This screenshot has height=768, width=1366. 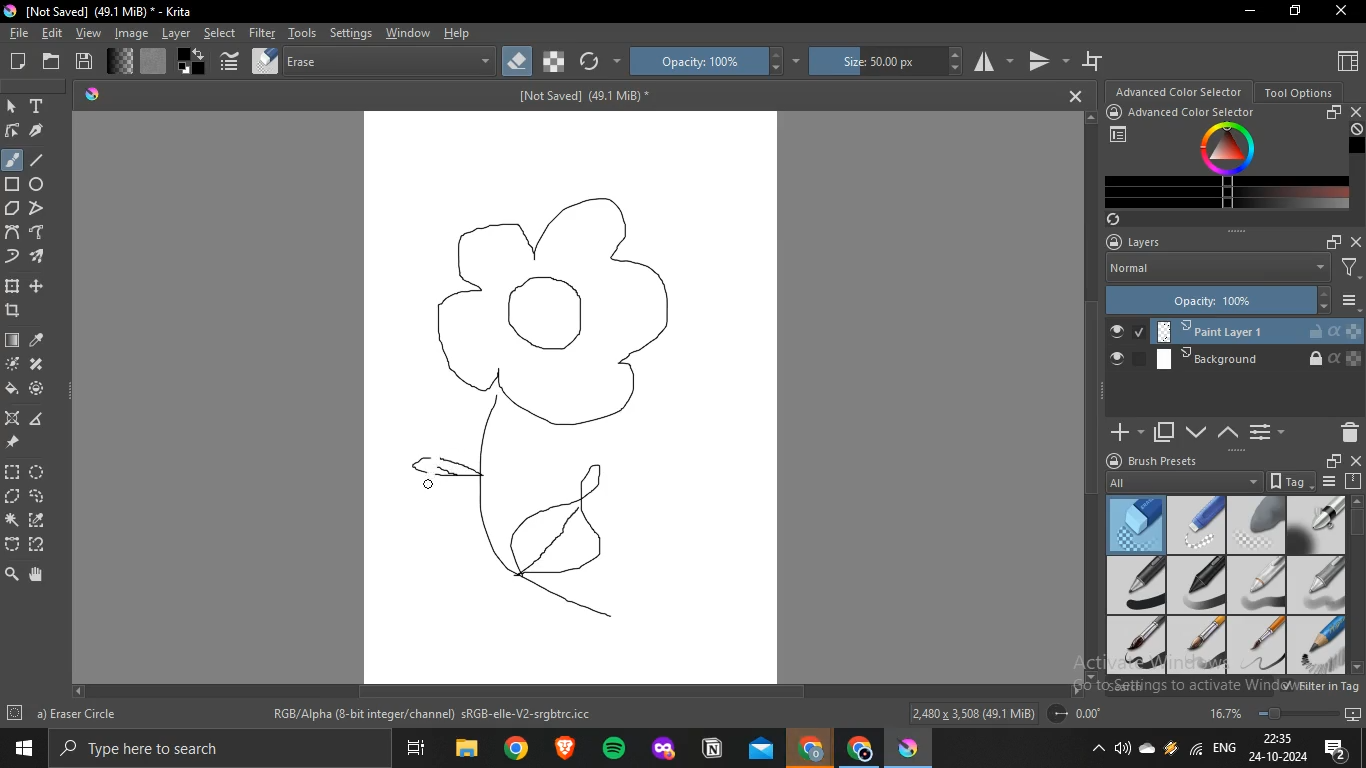 What do you see at coordinates (39, 518) in the screenshot?
I see `similar color selection tool` at bounding box center [39, 518].